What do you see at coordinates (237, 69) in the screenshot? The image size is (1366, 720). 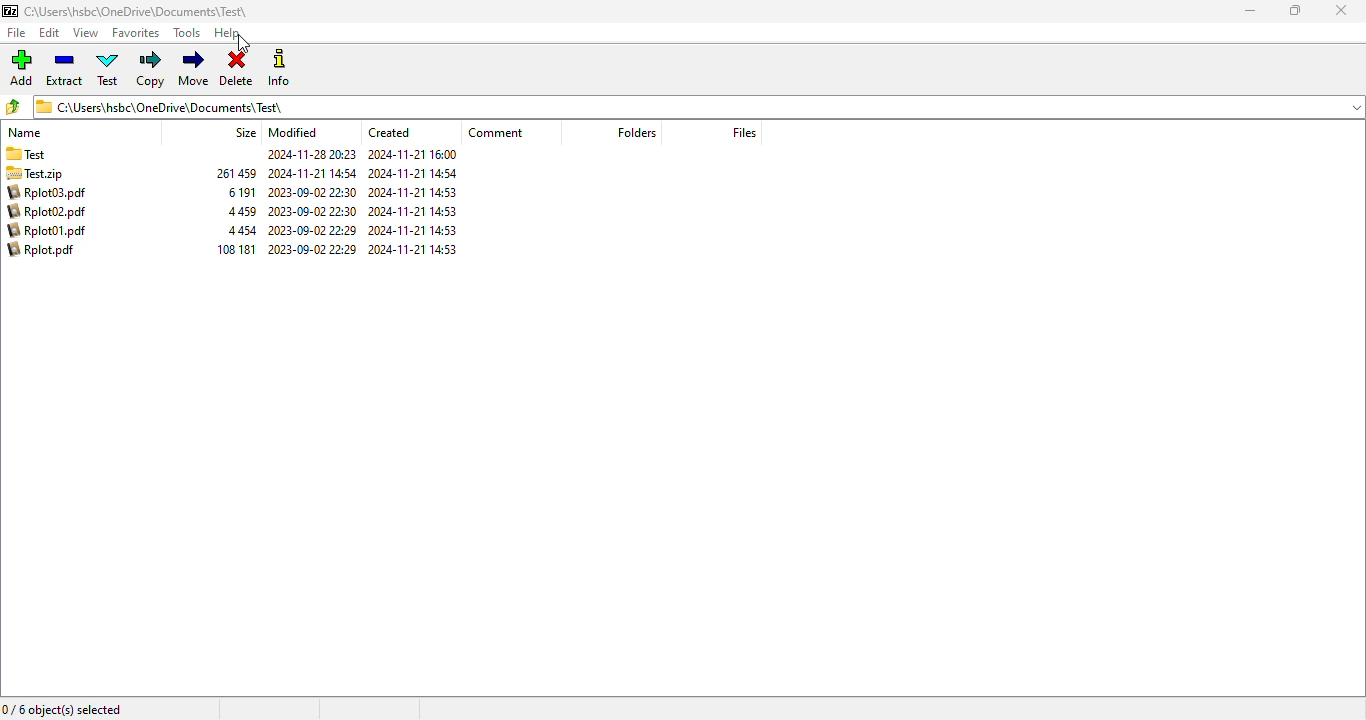 I see `delete` at bounding box center [237, 69].